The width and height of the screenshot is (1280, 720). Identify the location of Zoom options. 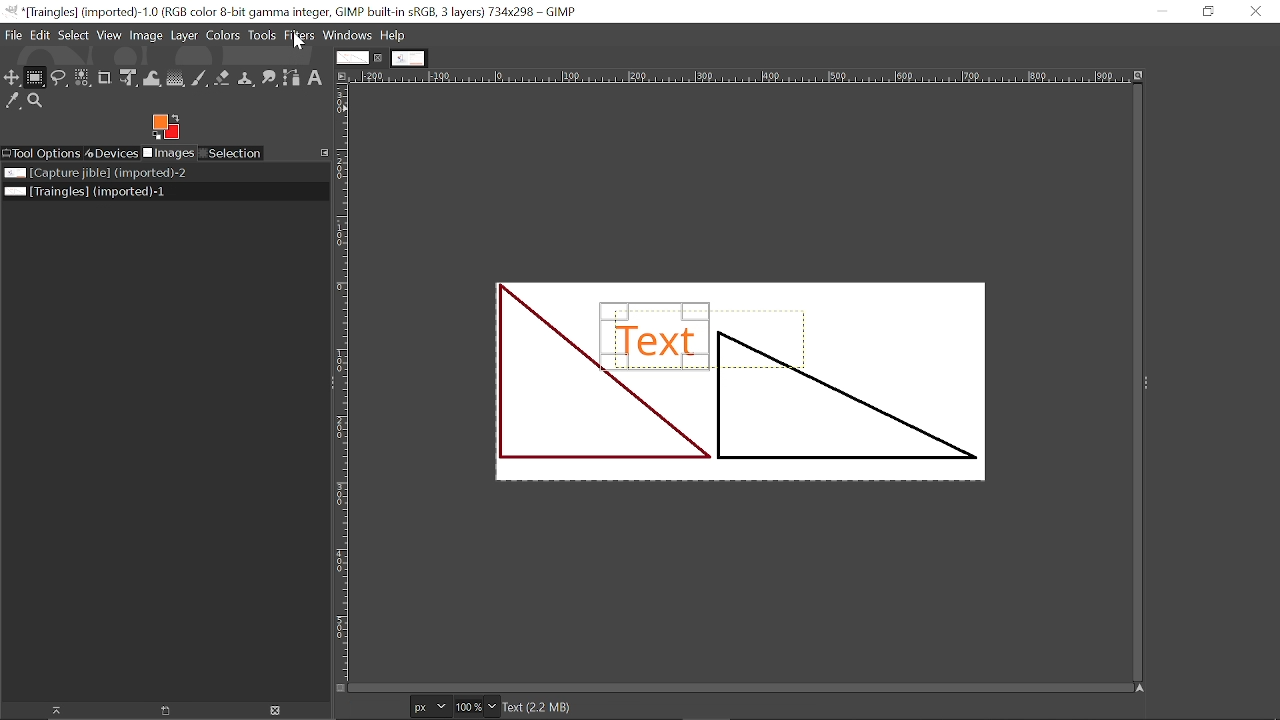
(494, 707).